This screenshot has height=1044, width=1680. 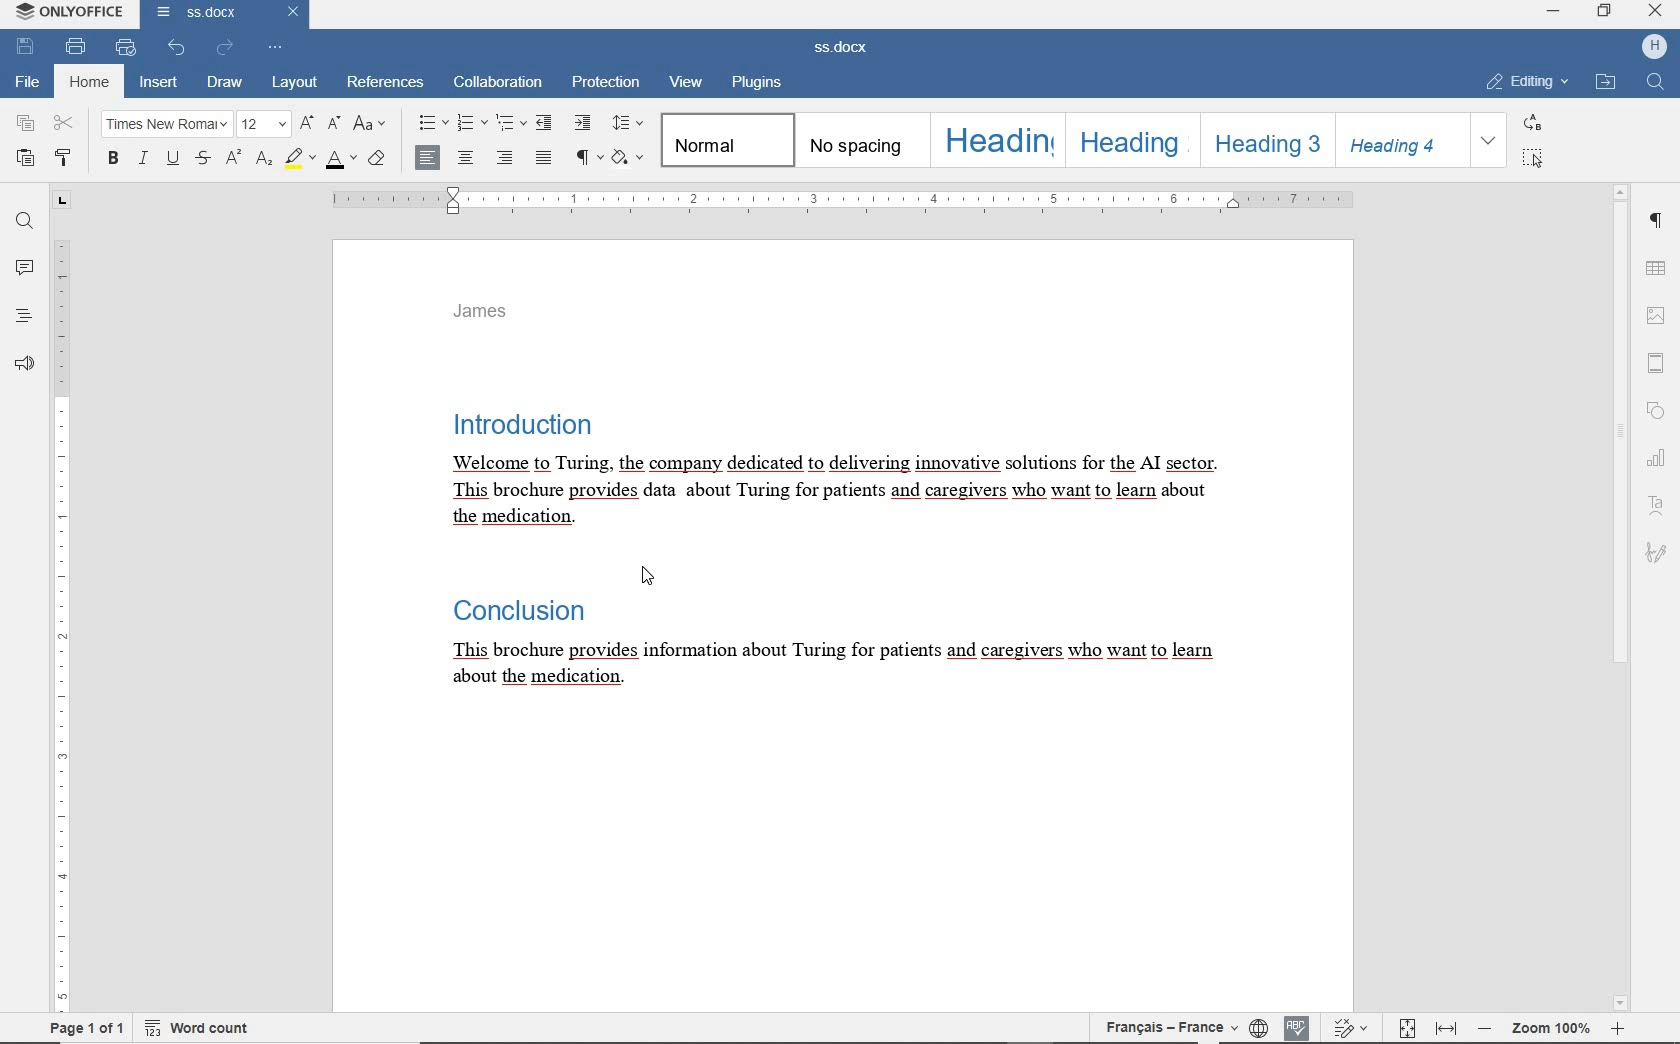 I want to click on ITALIC, so click(x=142, y=160).